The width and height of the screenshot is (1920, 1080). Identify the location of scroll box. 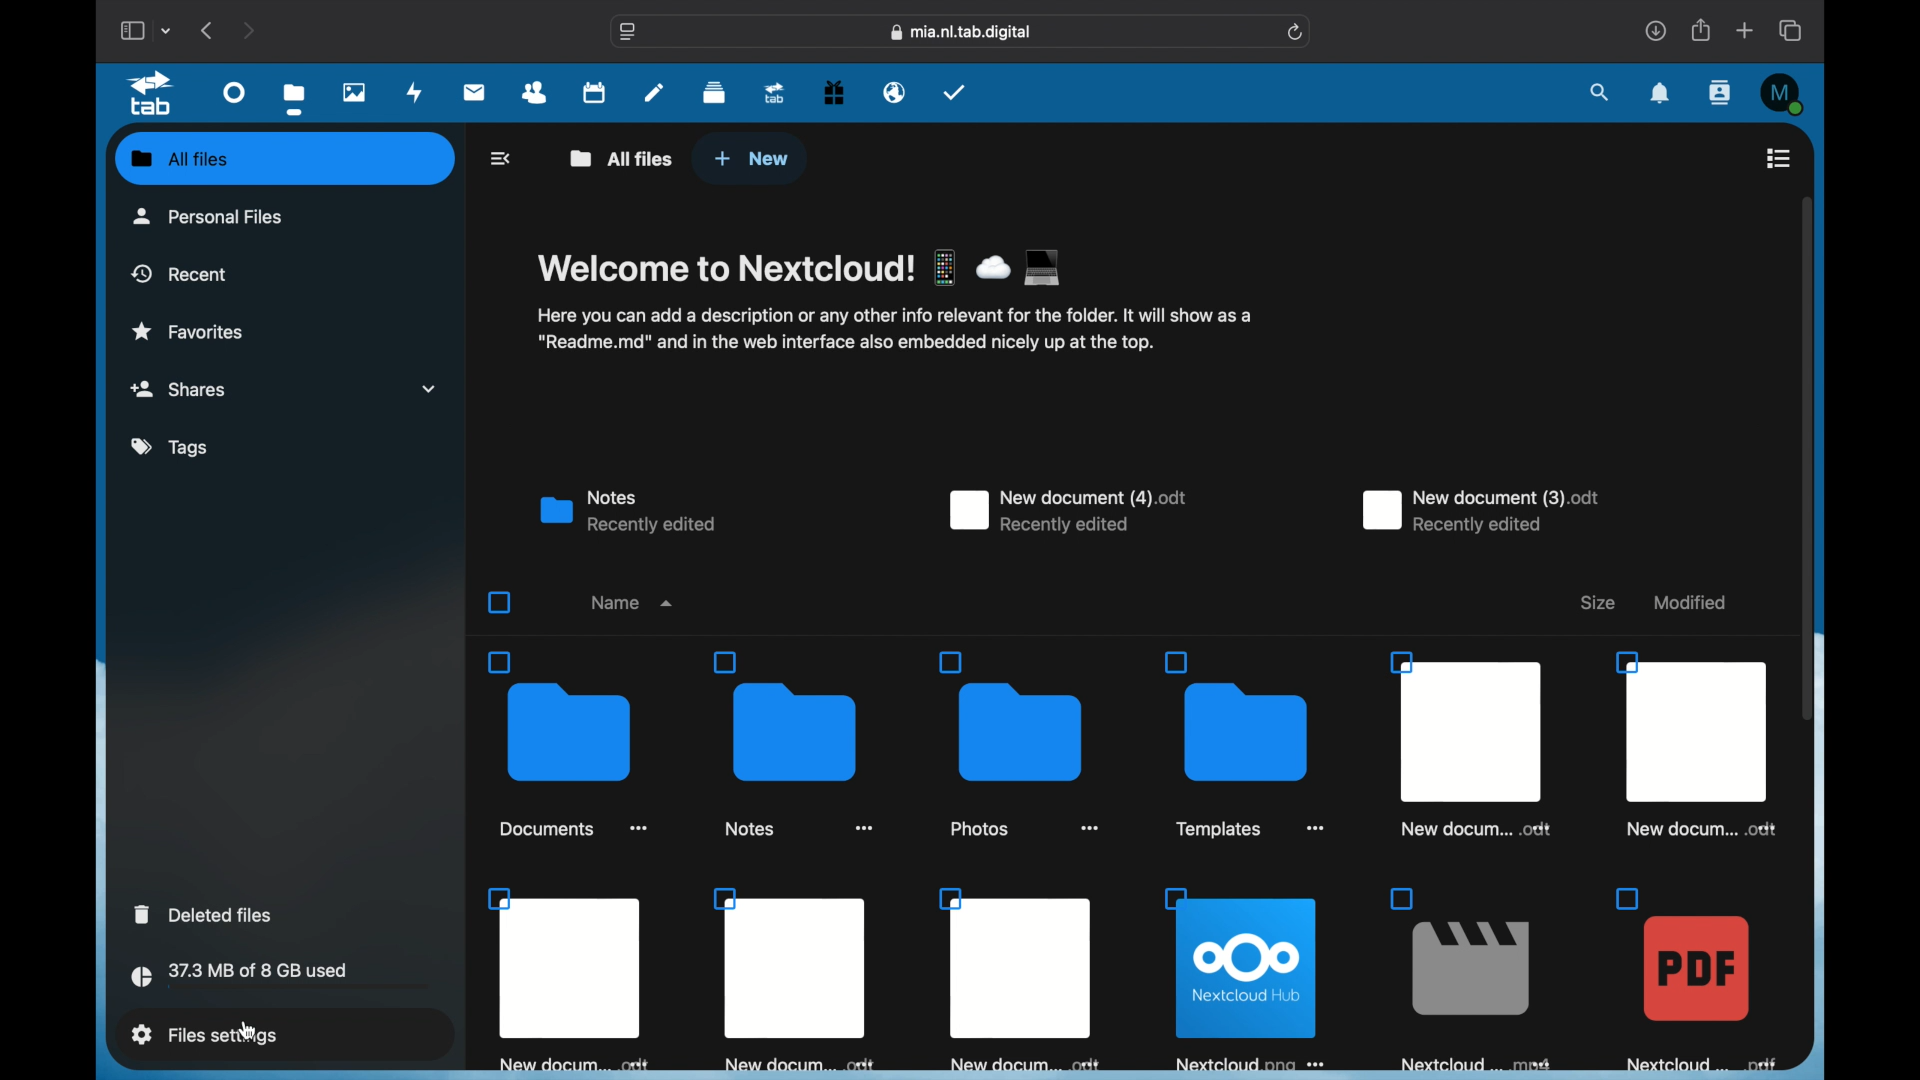
(1806, 458).